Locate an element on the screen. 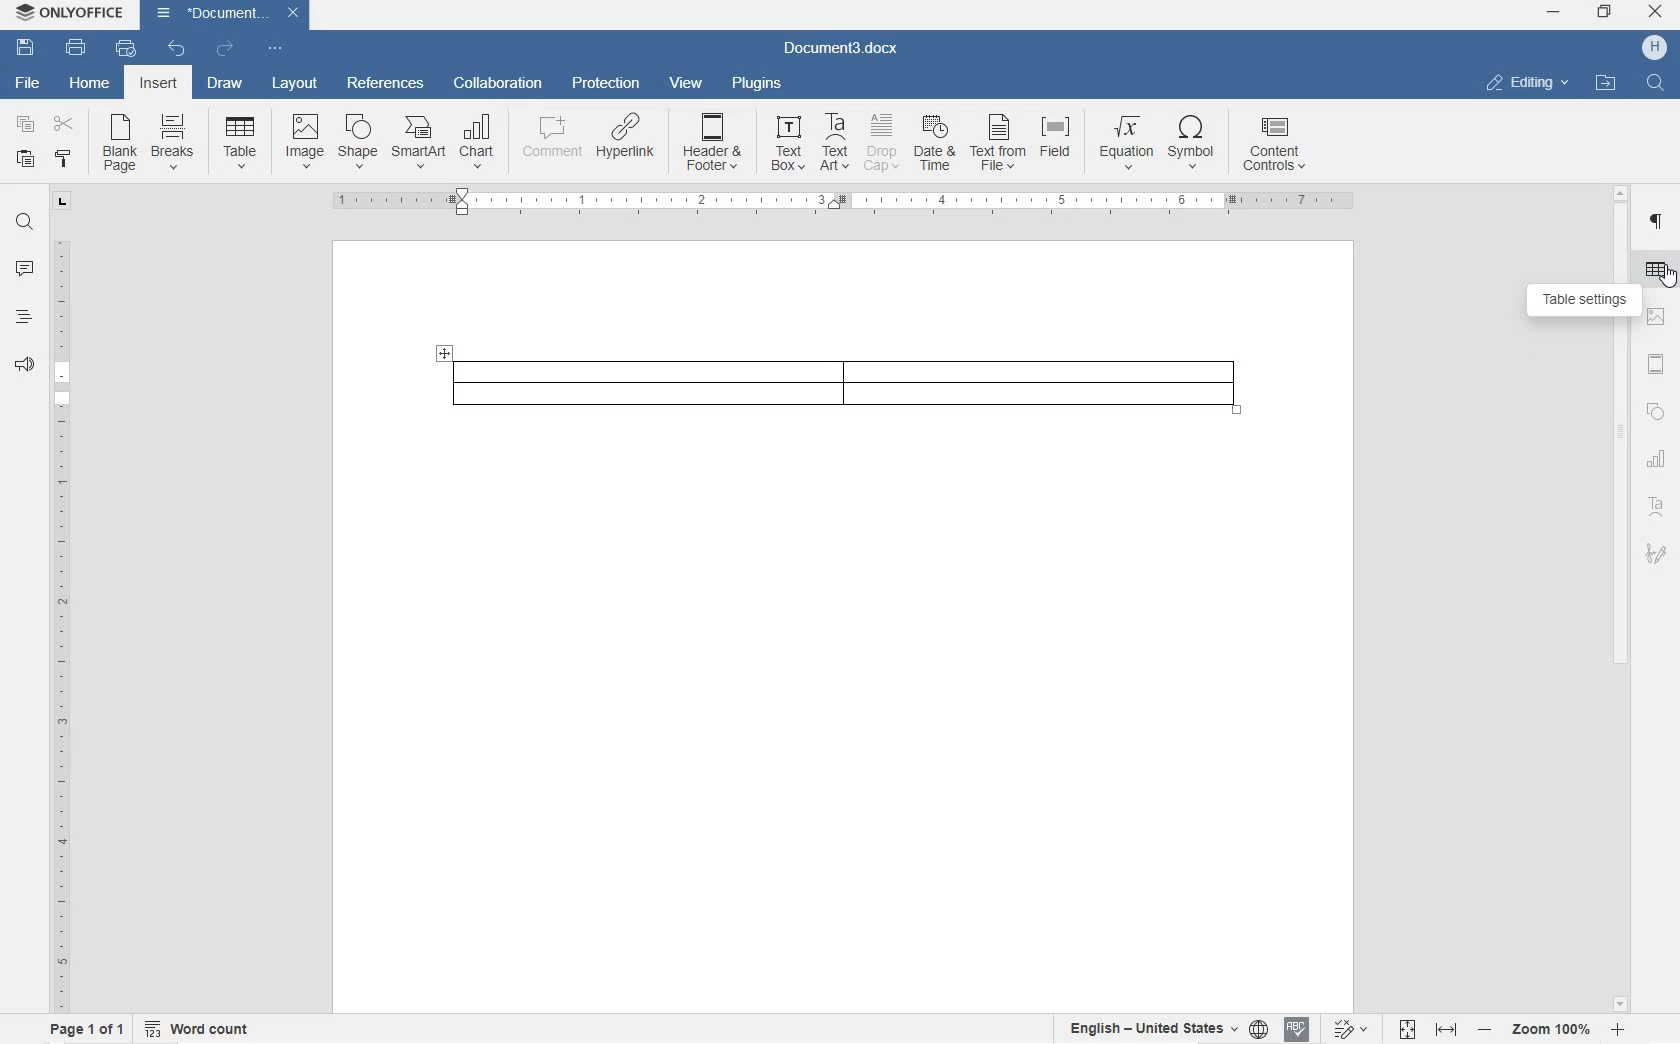  Hyperlink is located at coordinates (624, 143).